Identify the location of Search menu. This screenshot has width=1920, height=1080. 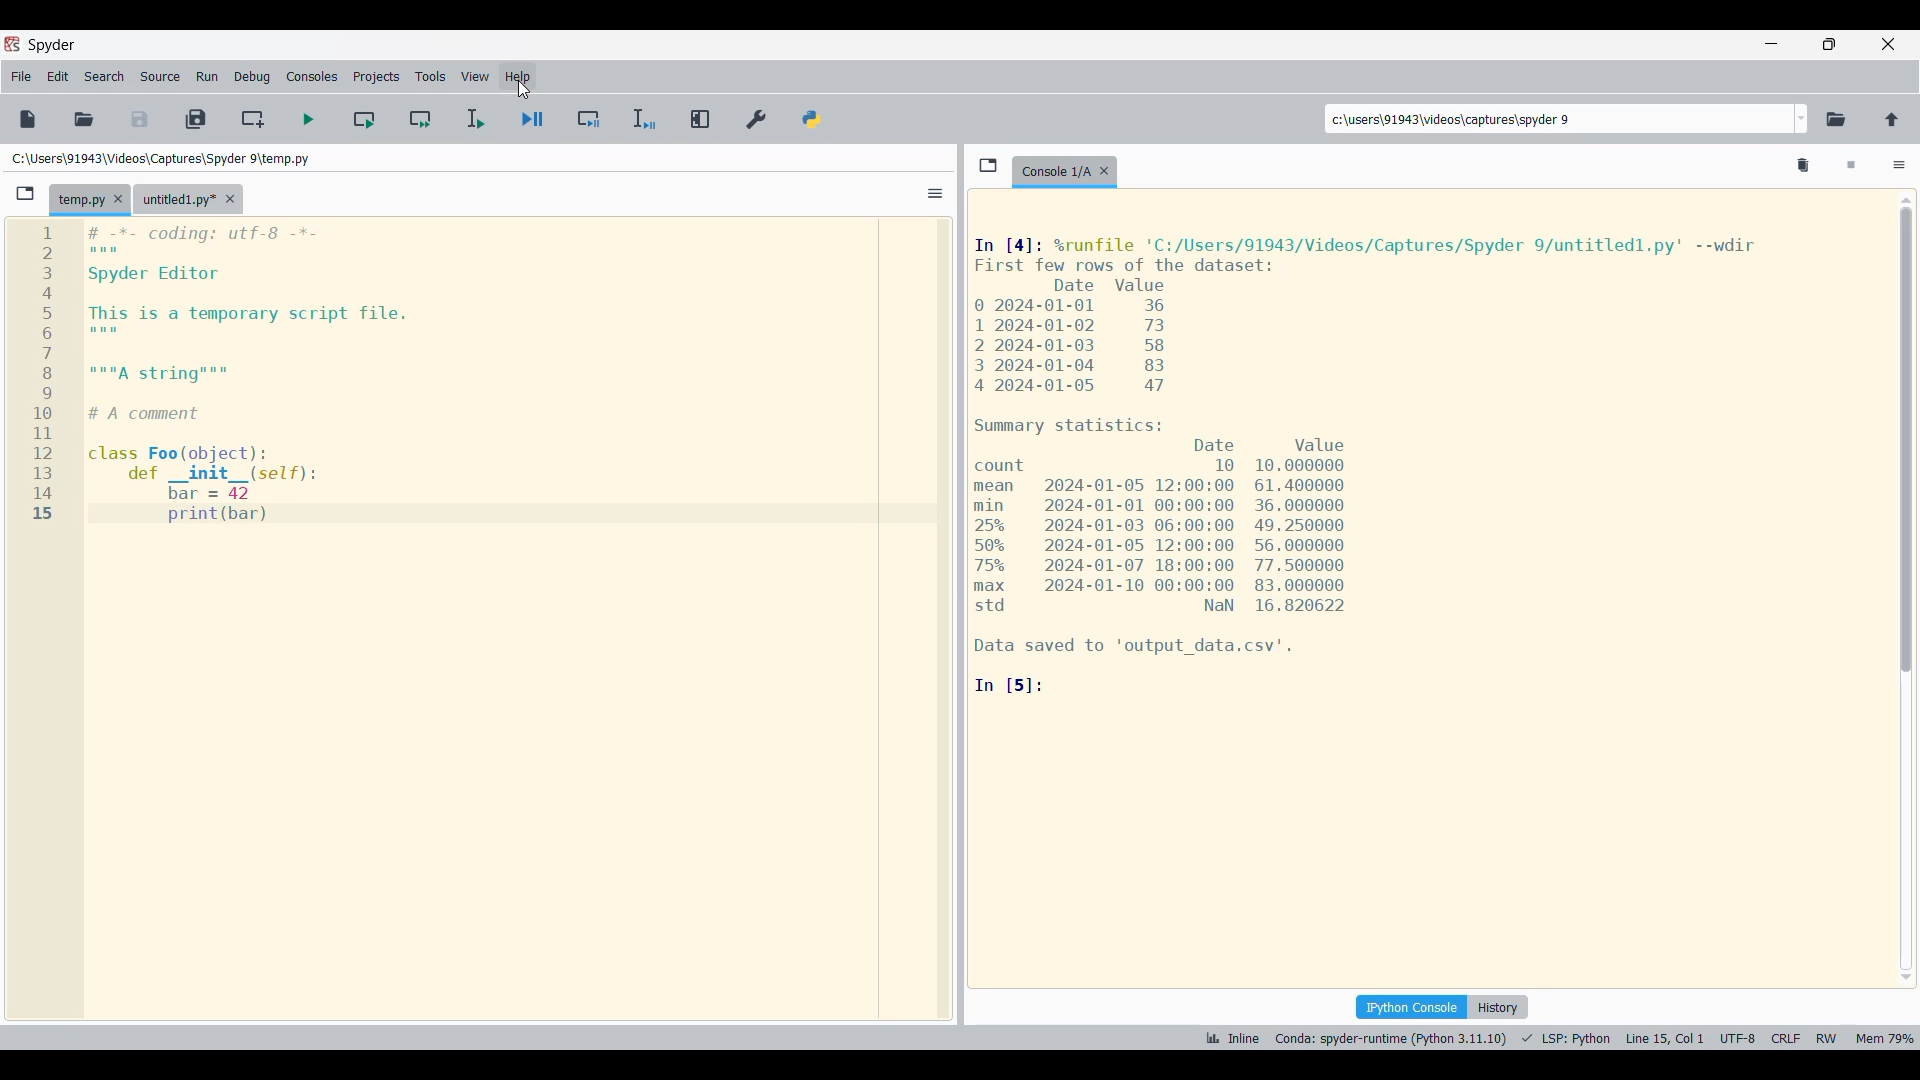
(104, 77).